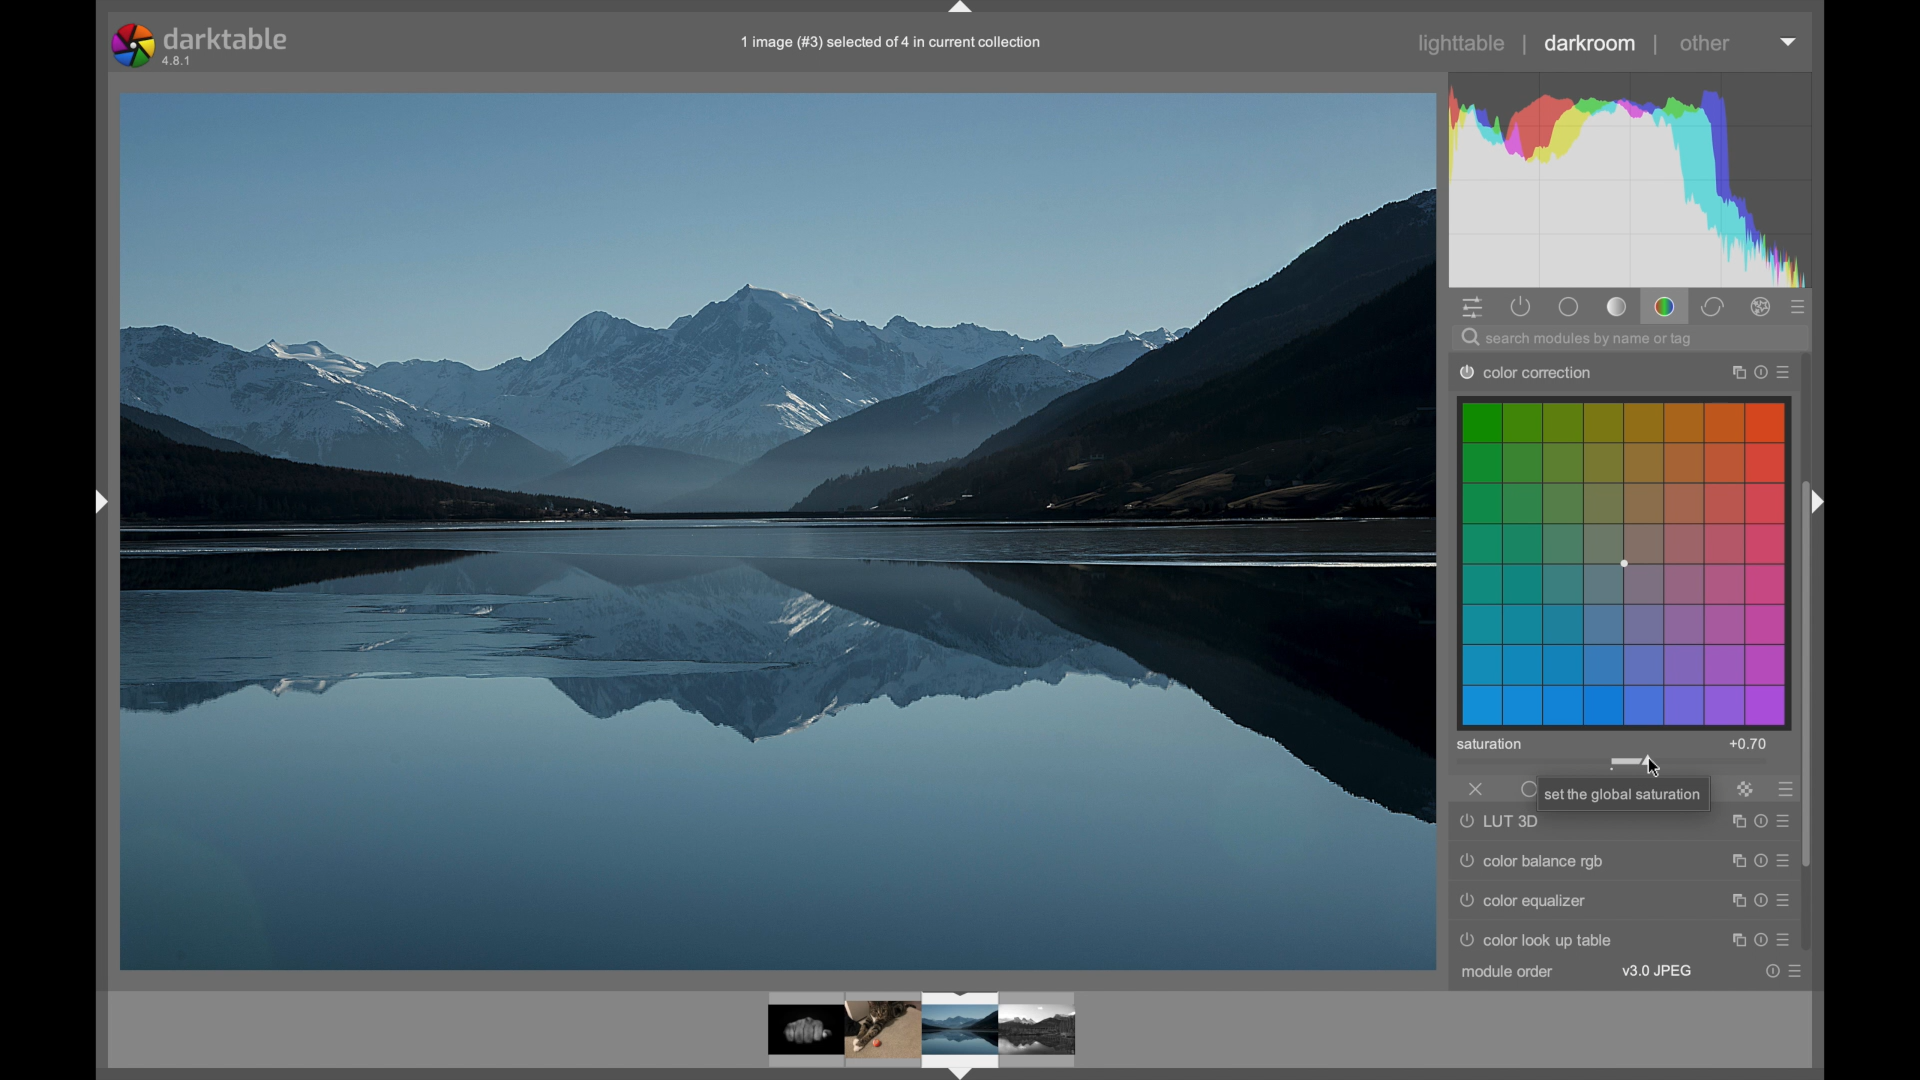 The width and height of the screenshot is (1920, 1080). What do you see at coordinates (1715, 308) in the screenshot?
I see `correct` at bounding box center [1715, 308].